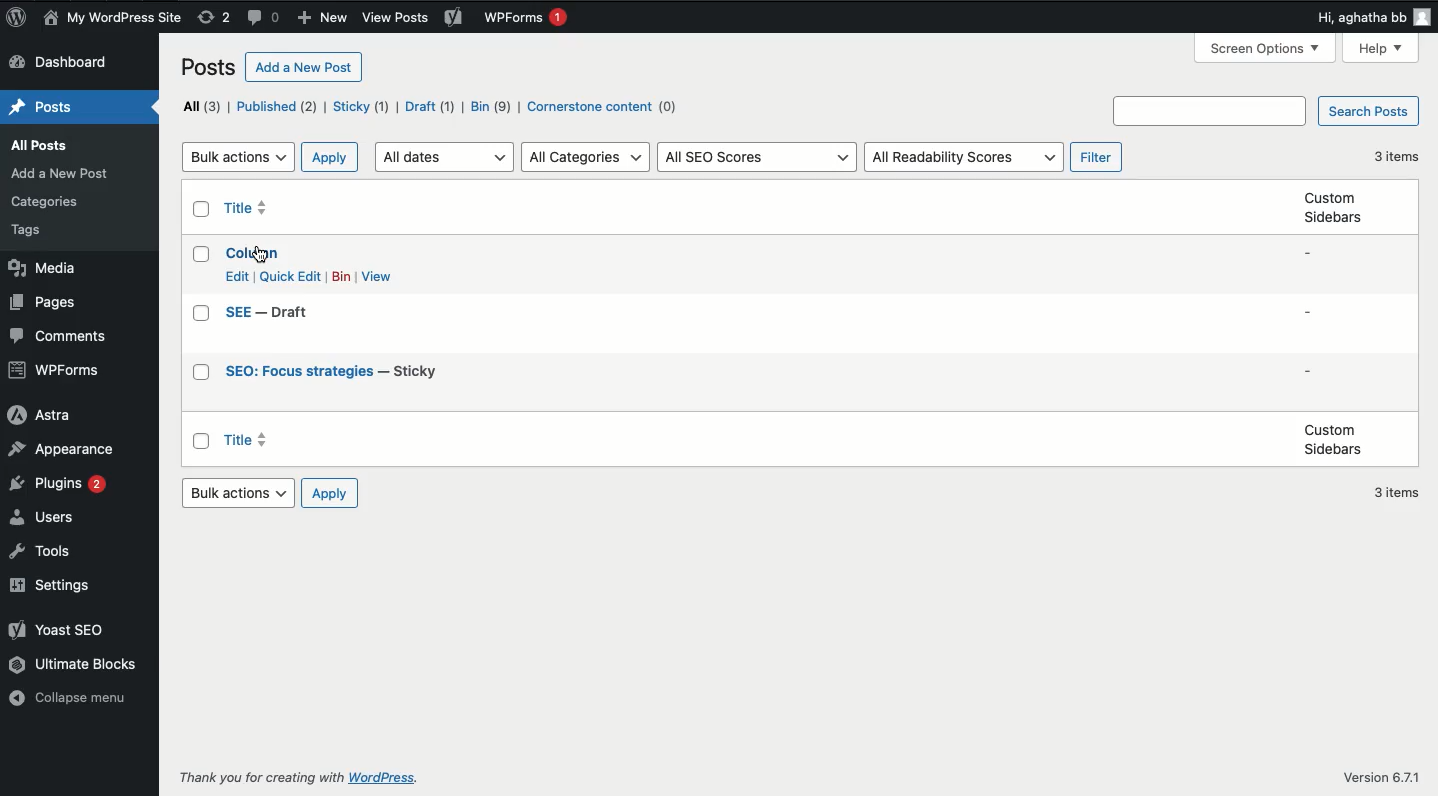  What do you see at coordinates (250, 440) in the screenshot?
I see `Title` at bounding box center [250, 440].